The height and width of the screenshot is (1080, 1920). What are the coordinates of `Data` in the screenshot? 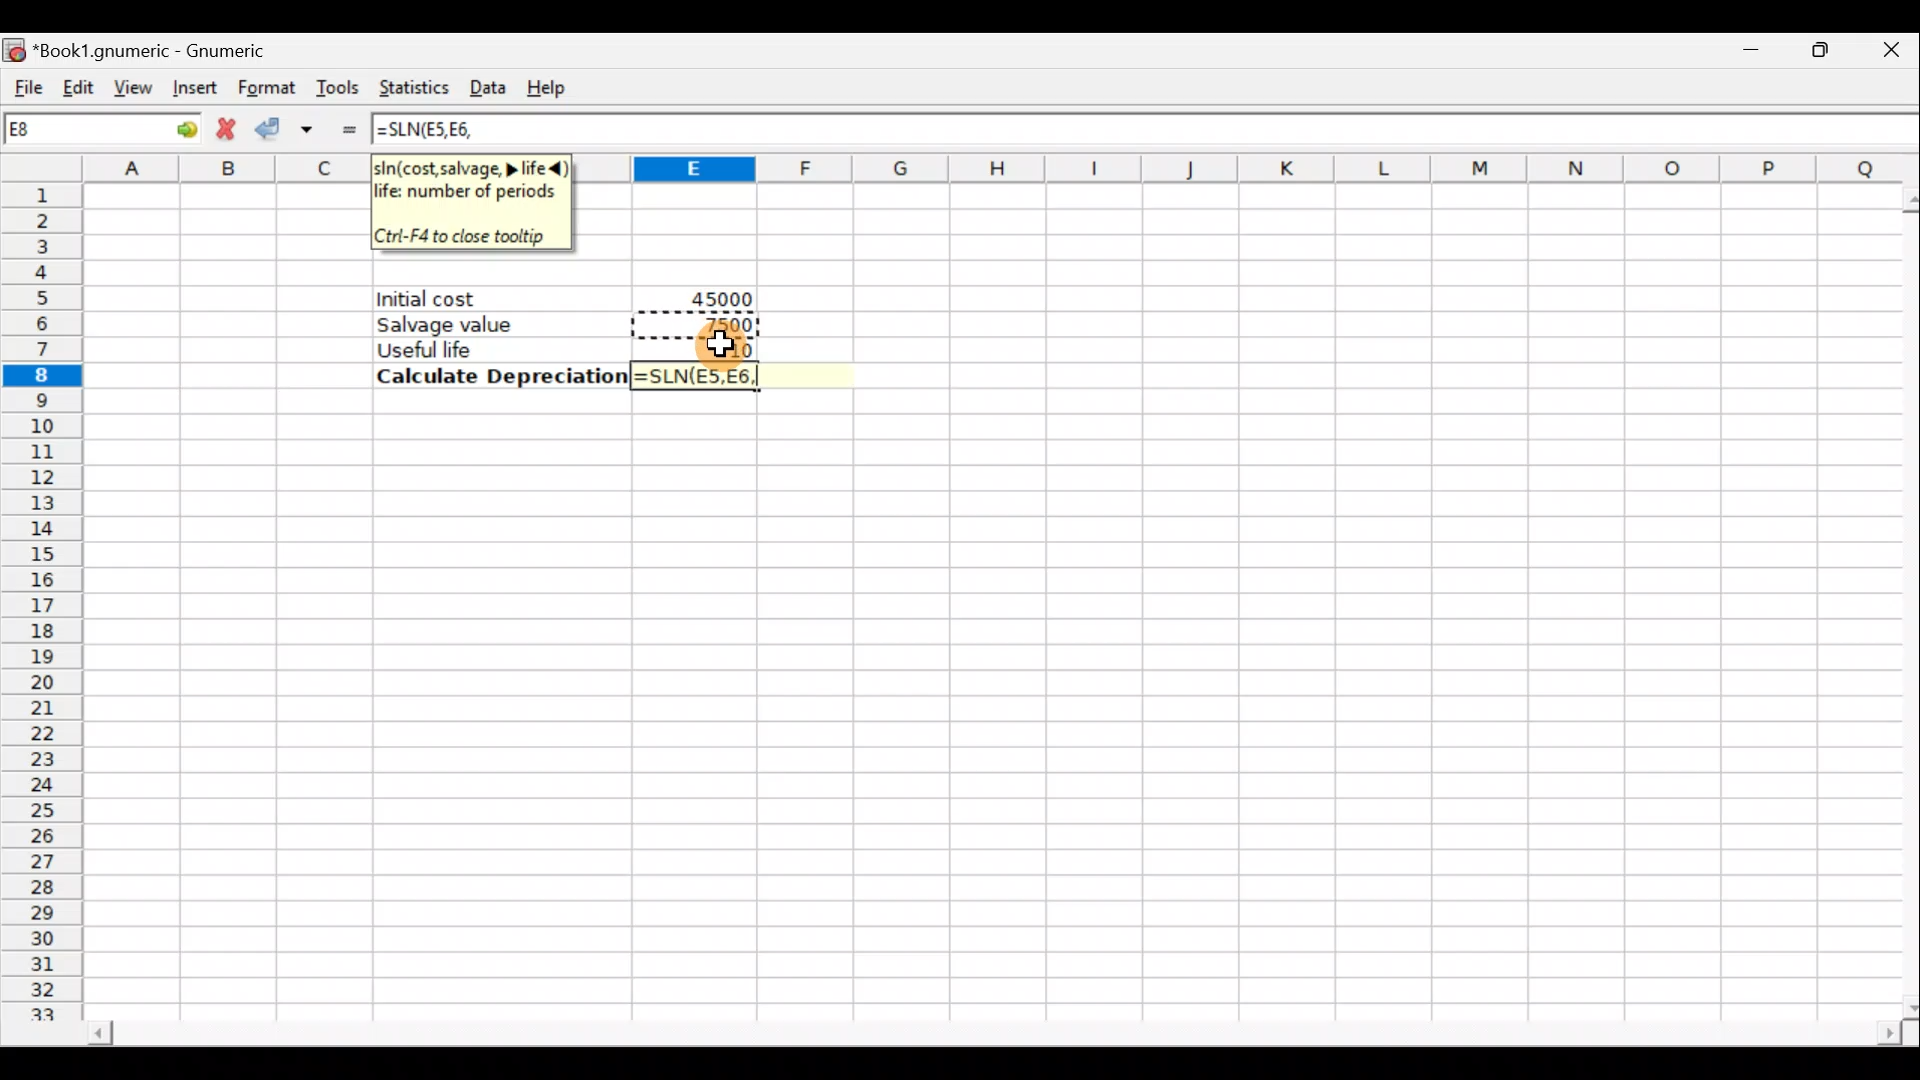 It's located at (490, 84).